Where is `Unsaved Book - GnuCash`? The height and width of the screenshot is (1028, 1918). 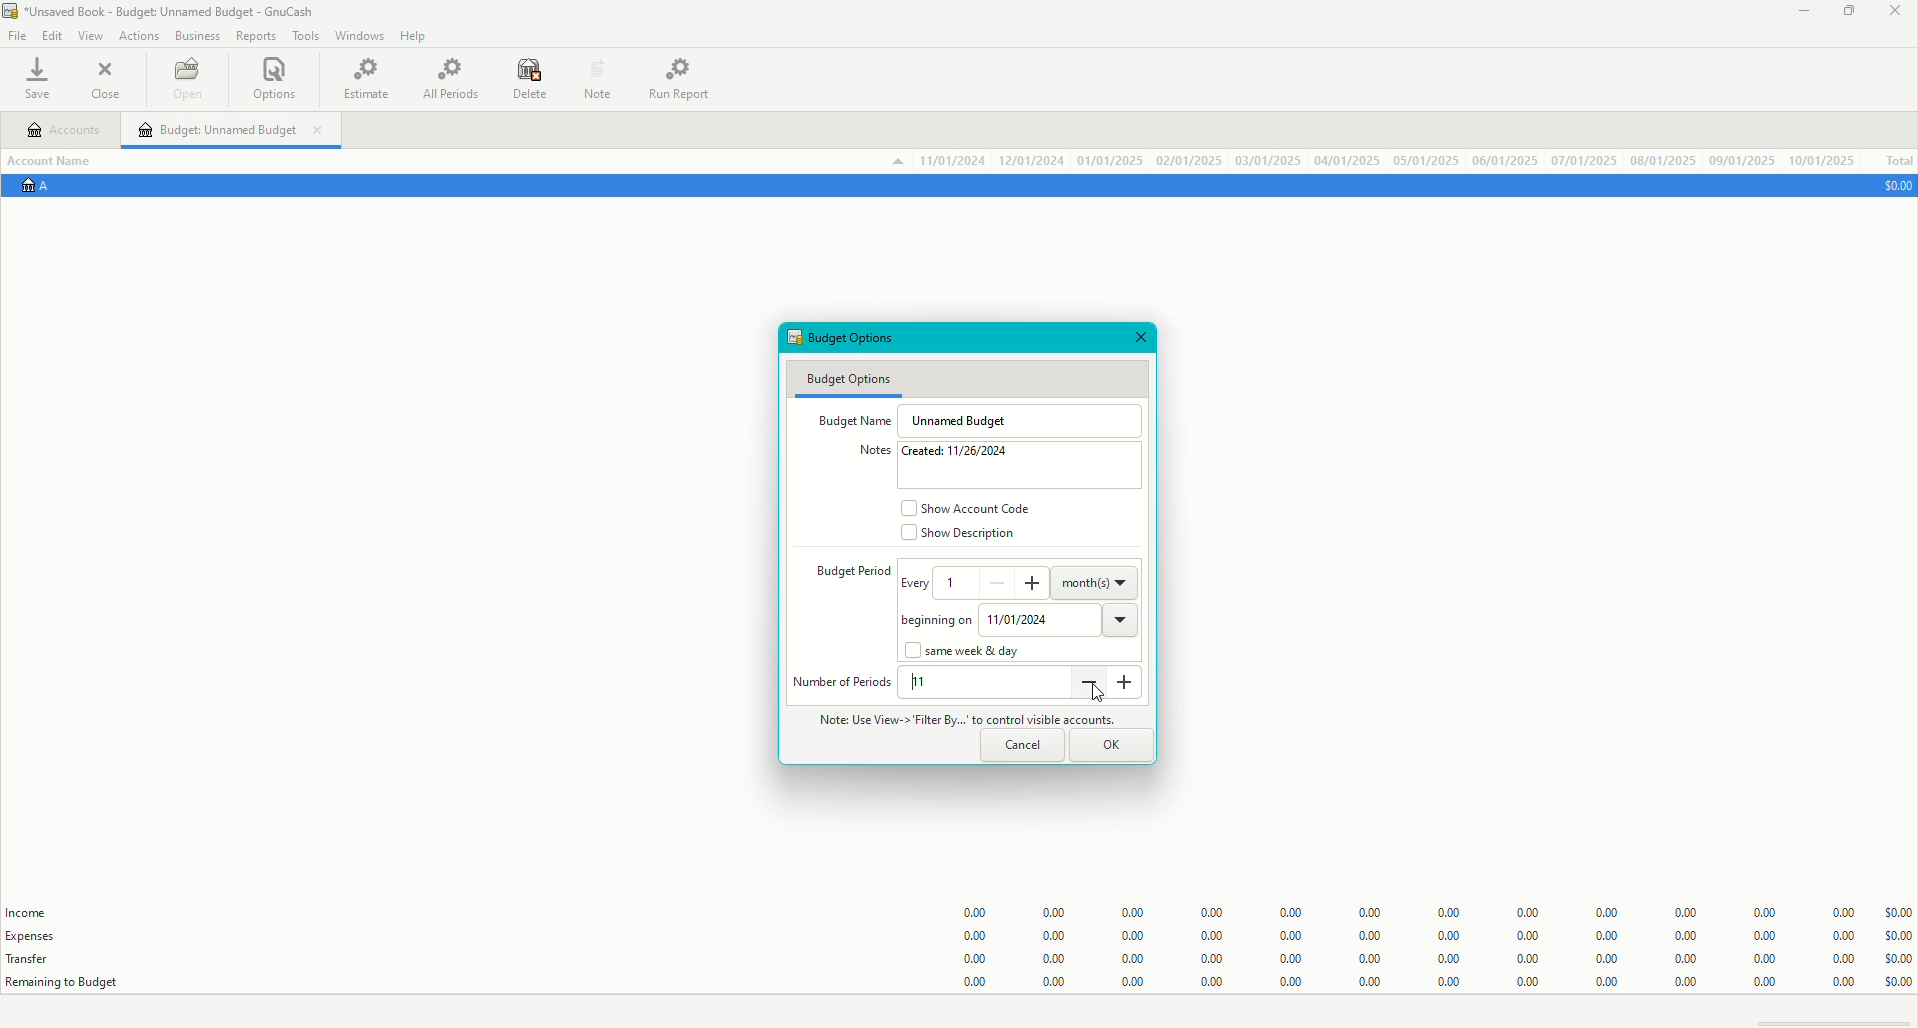 Unsaved Book - GnuCash is located at coordinates (163, 13).